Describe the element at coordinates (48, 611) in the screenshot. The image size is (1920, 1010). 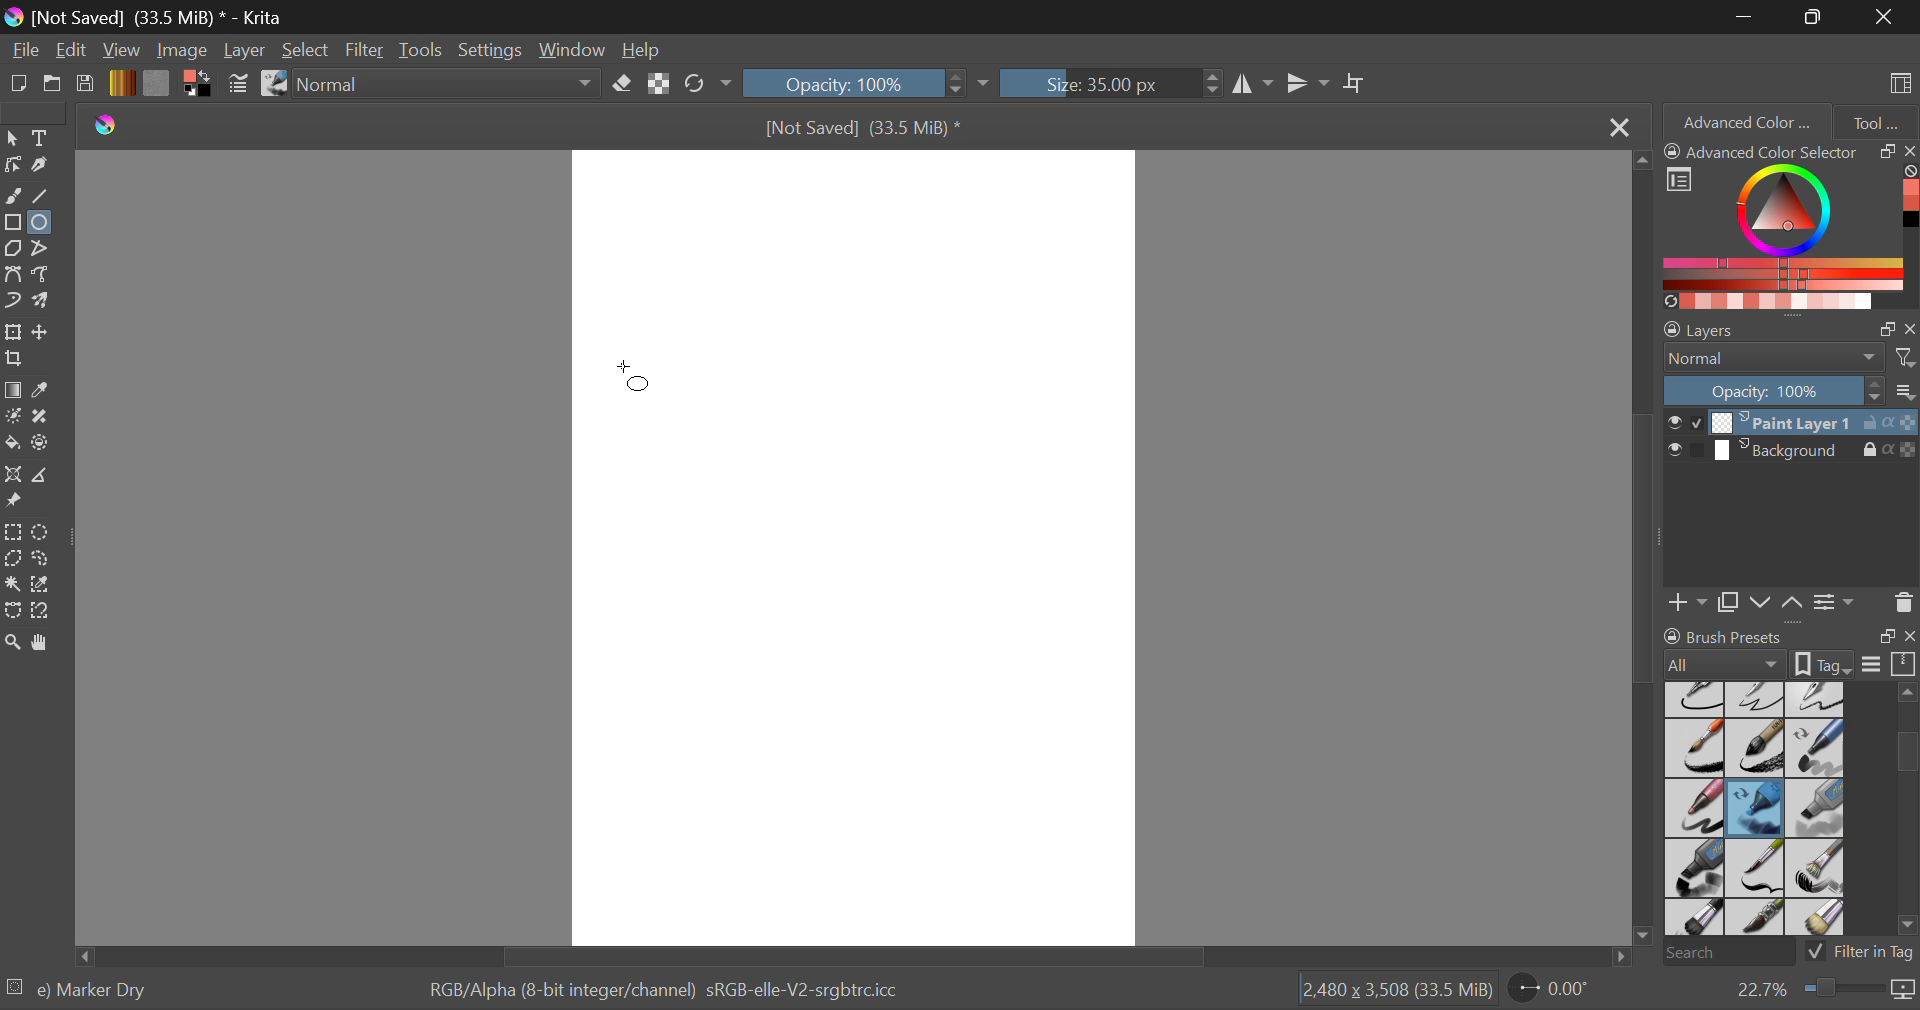
I see `Magnetic Curve Selection` at that location.